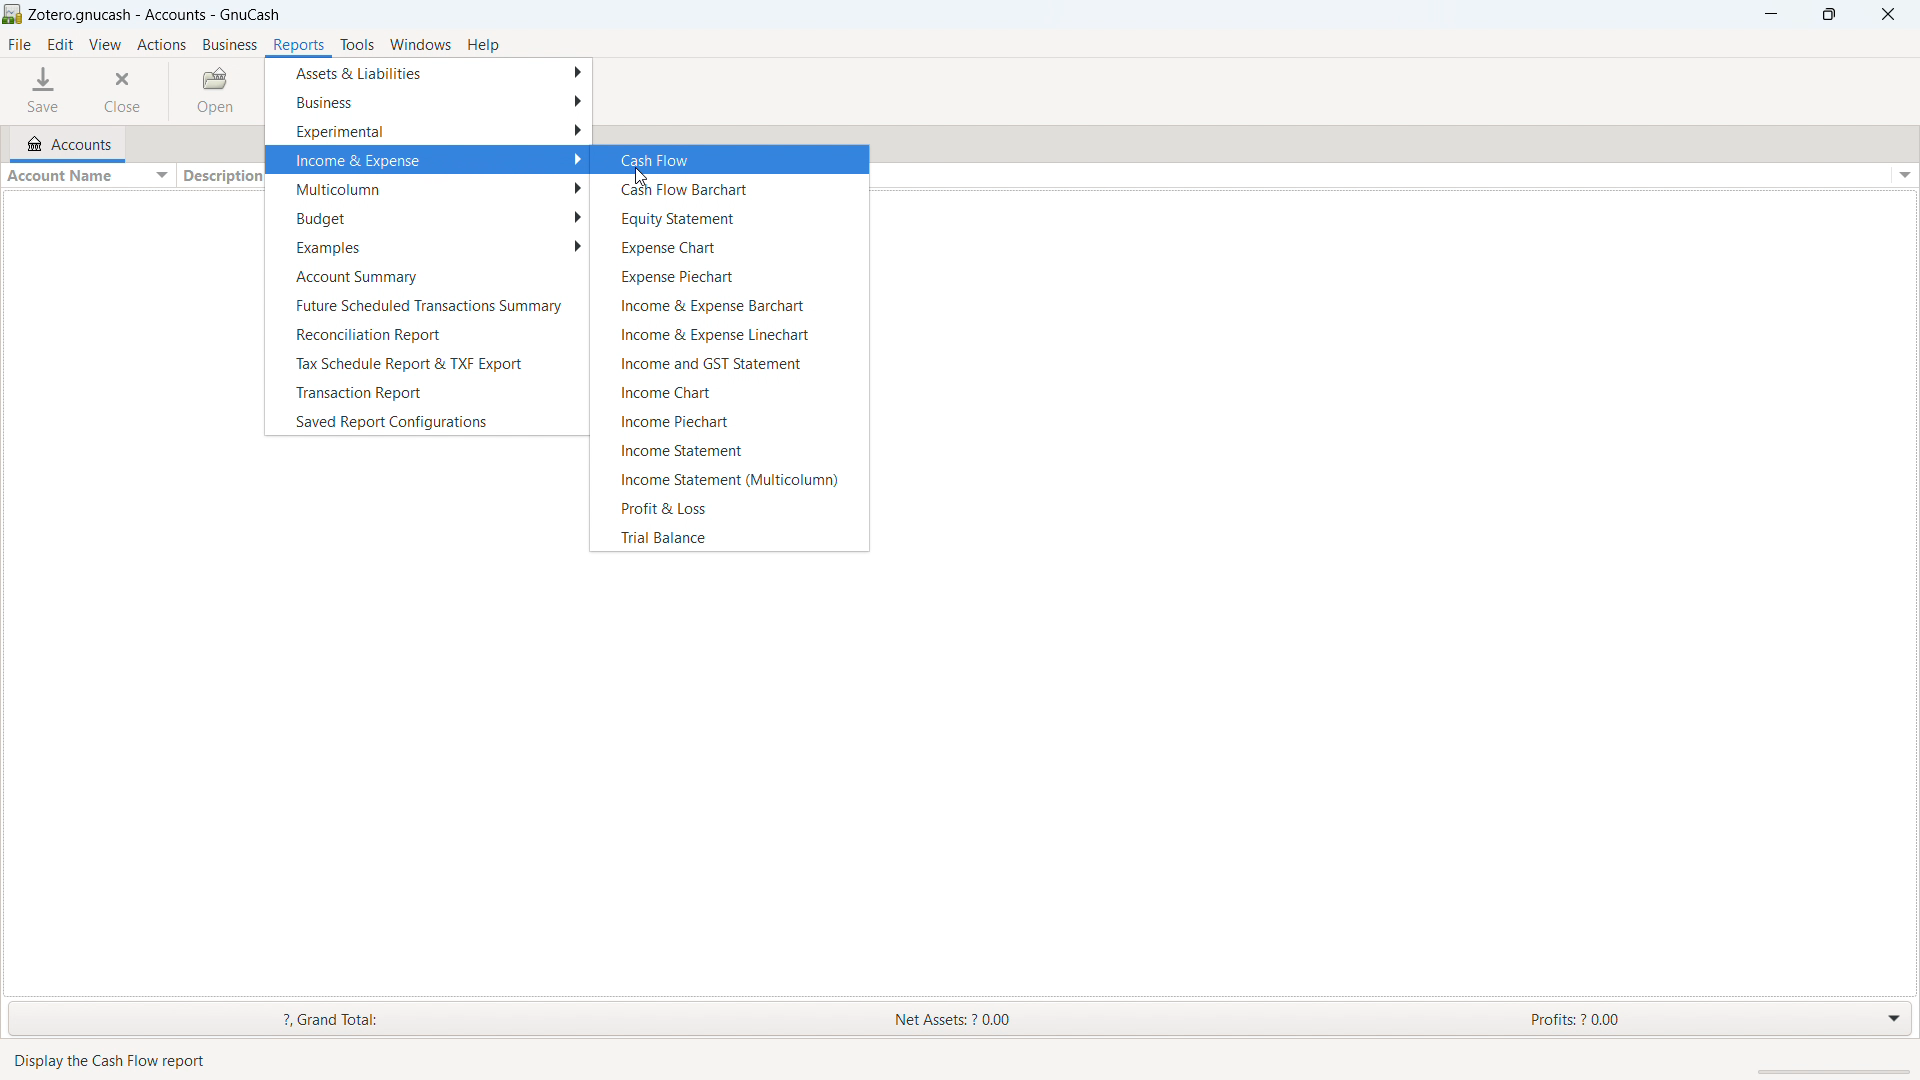 Image resolution: width=1920 pixels, height=1080 pixels. I want to click on help, so click(482, 45).